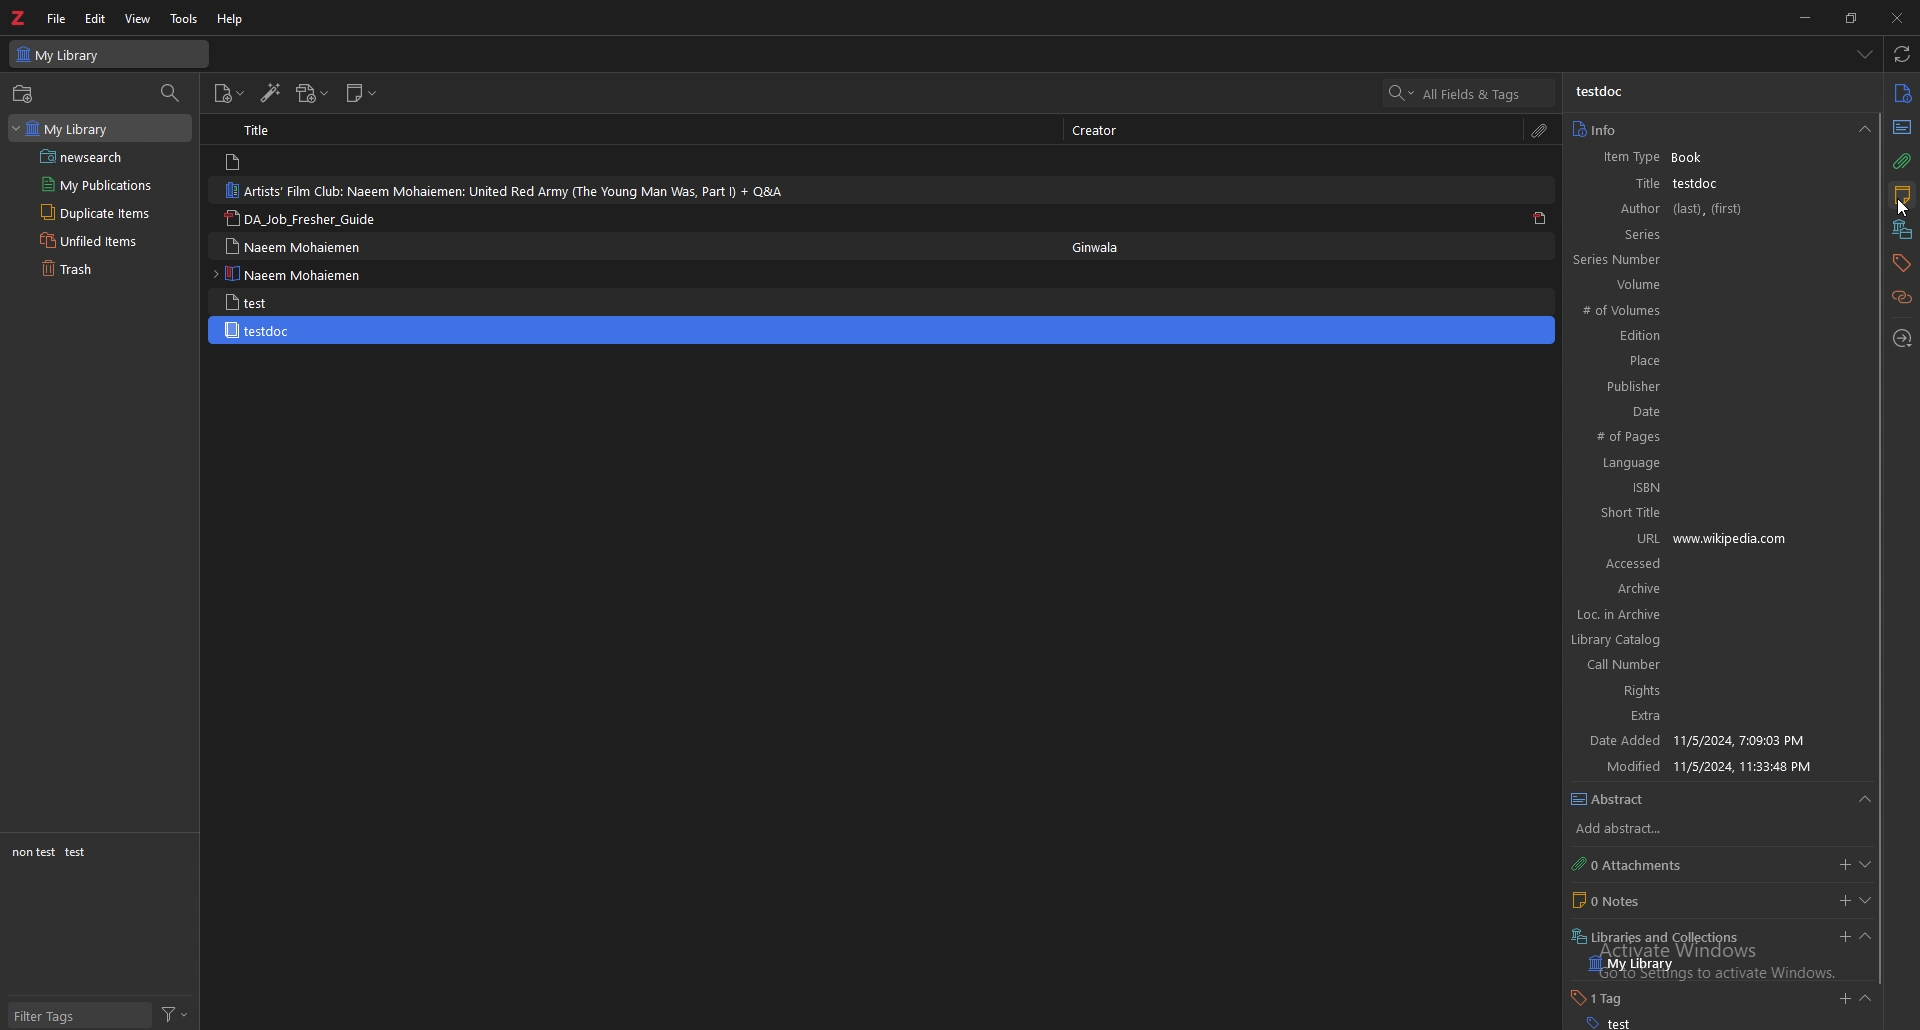 Image resolution: width=1920 pixels, height=1030 pixels. What do you see at coordinates (1900, 161) in the screenshot?
I see `attachment` at bounding box center [1900, 161].